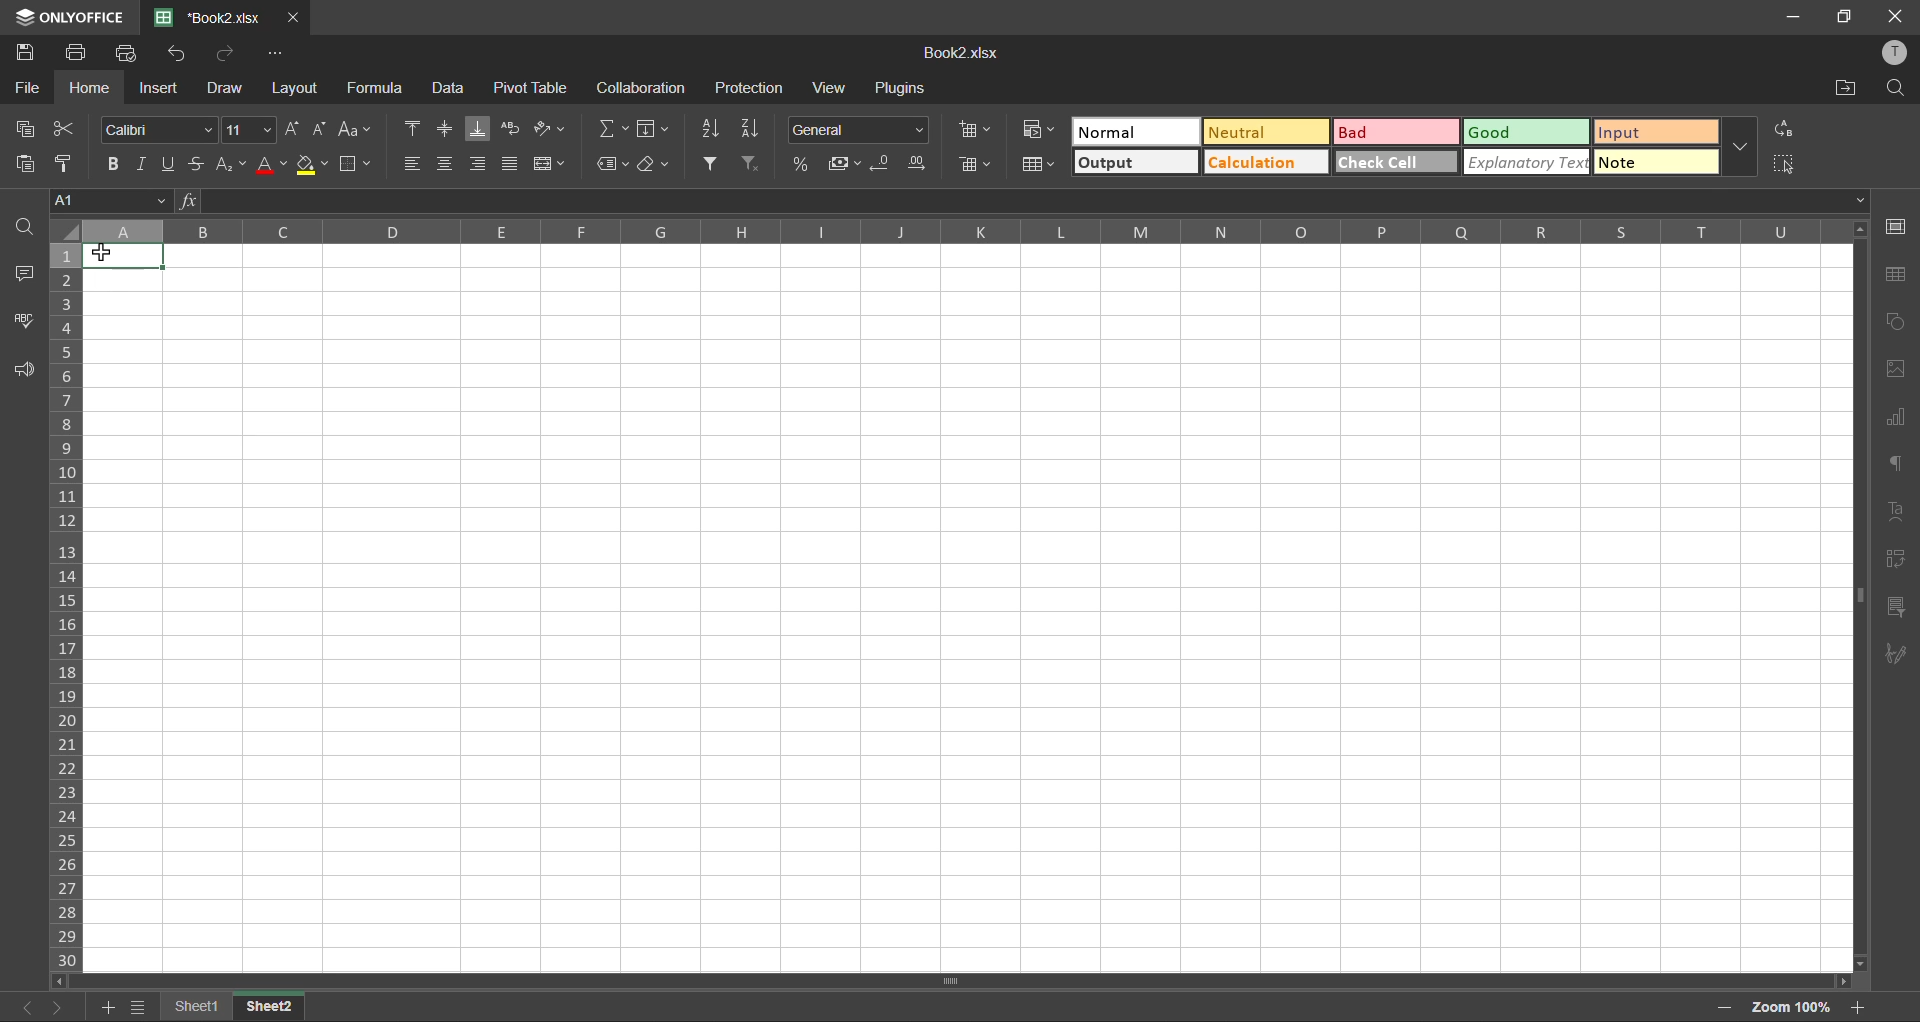  What do you see at coordinates (68, 607) in the screenshot?
I see `row numbers` at bounding box center [68, 607].